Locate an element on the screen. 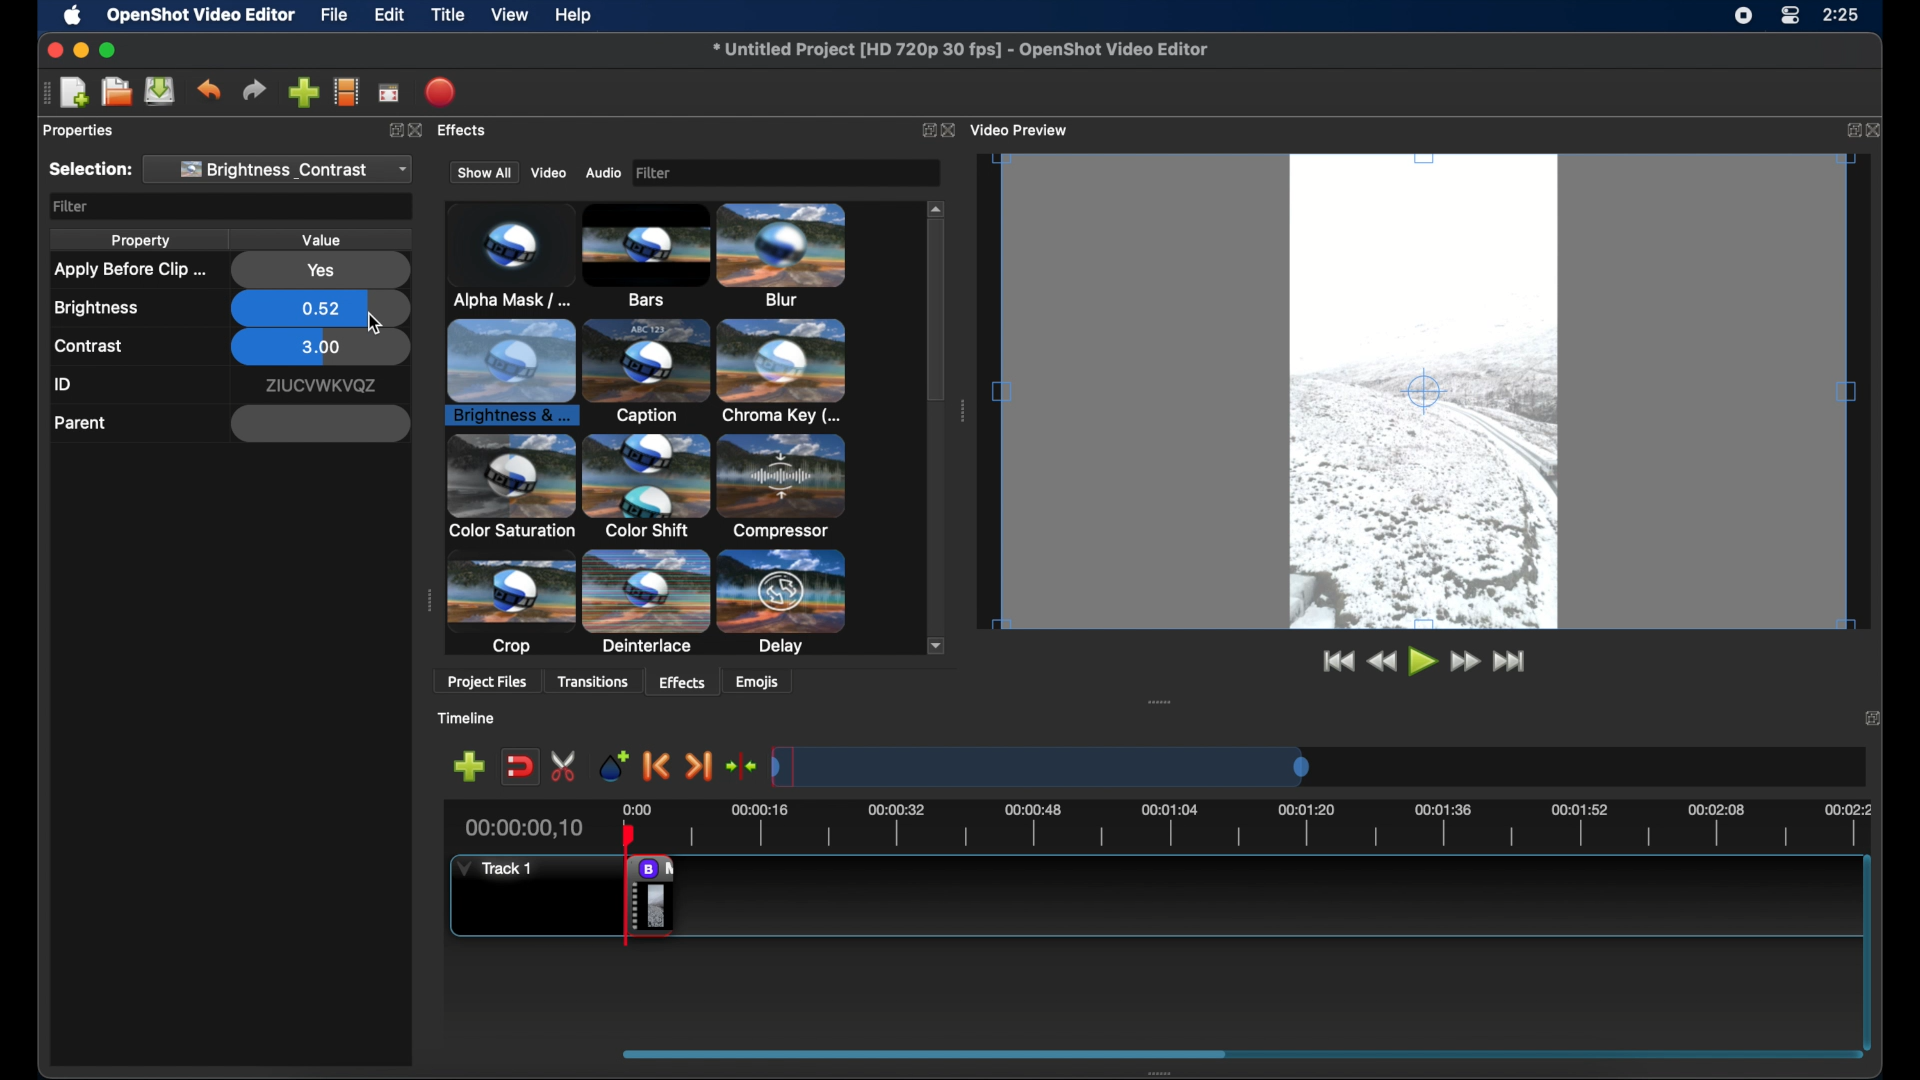 The width and height of the screenshot is (1920, 1080). Task 1 is located at coordinates (502, 870).